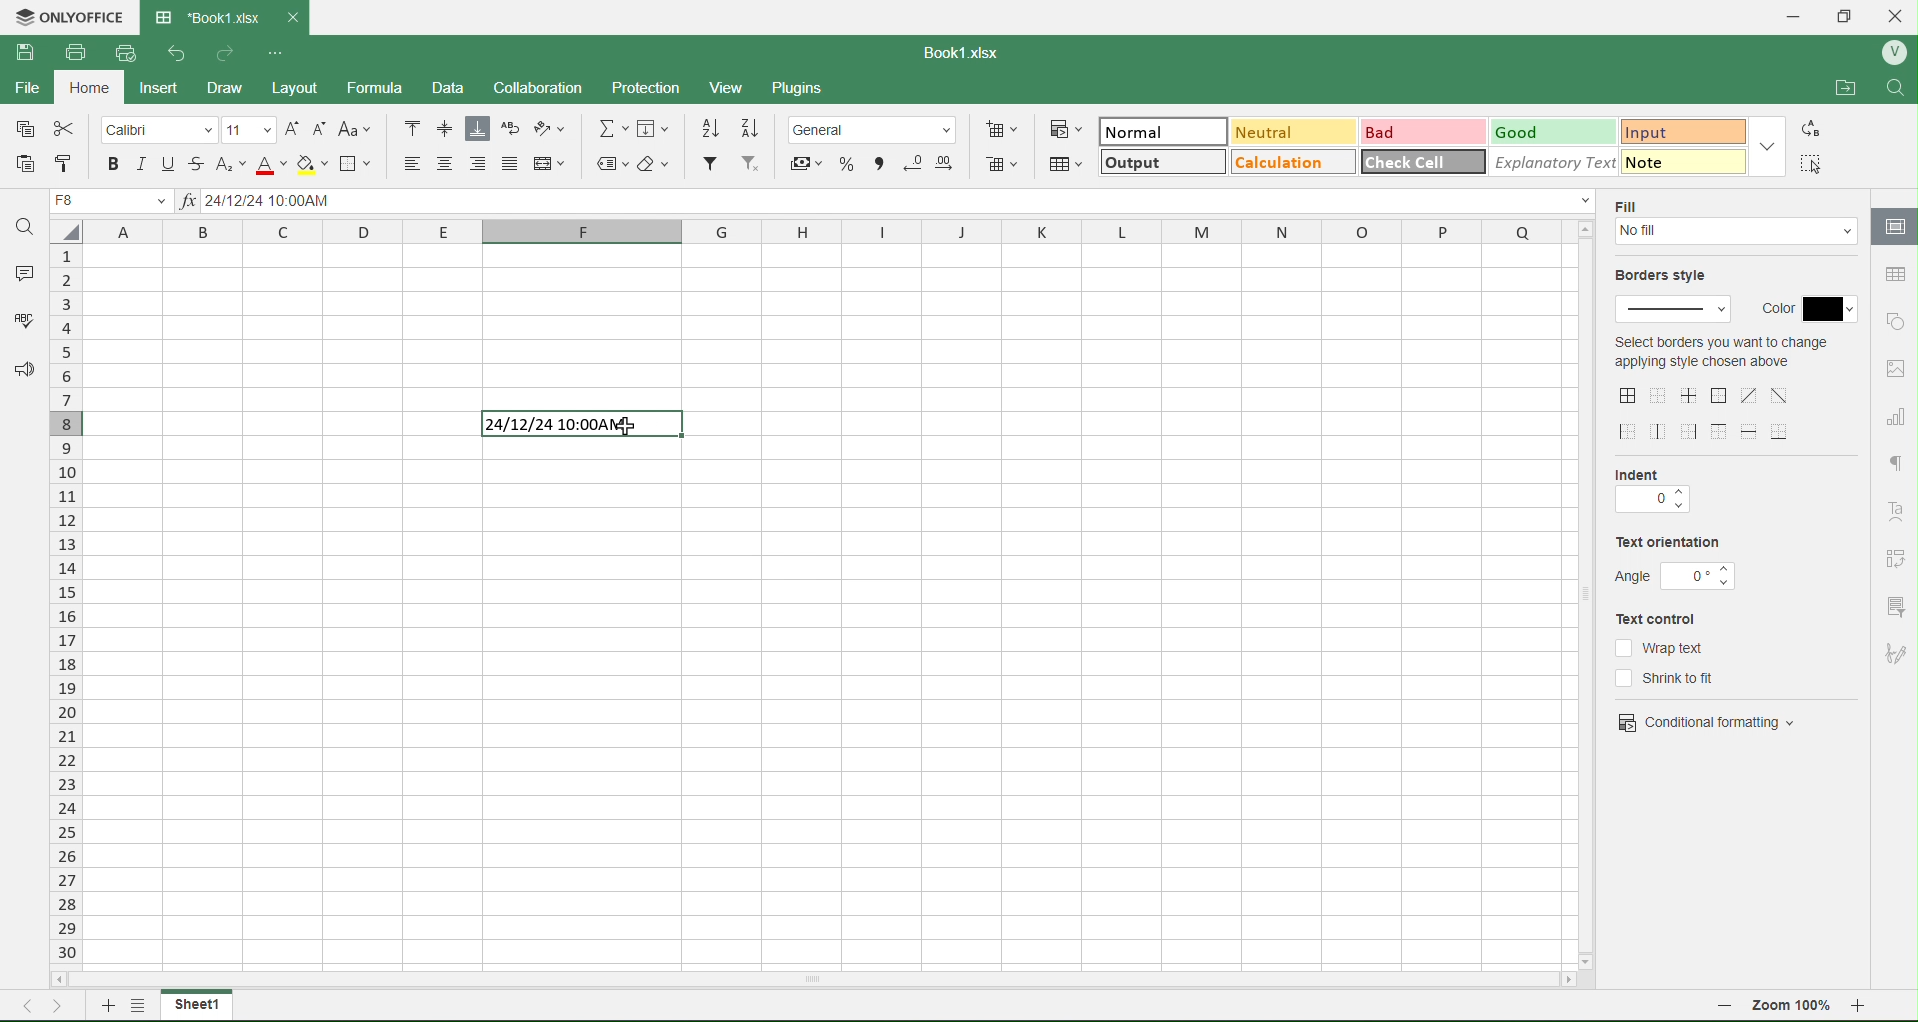  Describe the element at coordinates (1899, 512) in the screenshot. I see `text style` at that location.